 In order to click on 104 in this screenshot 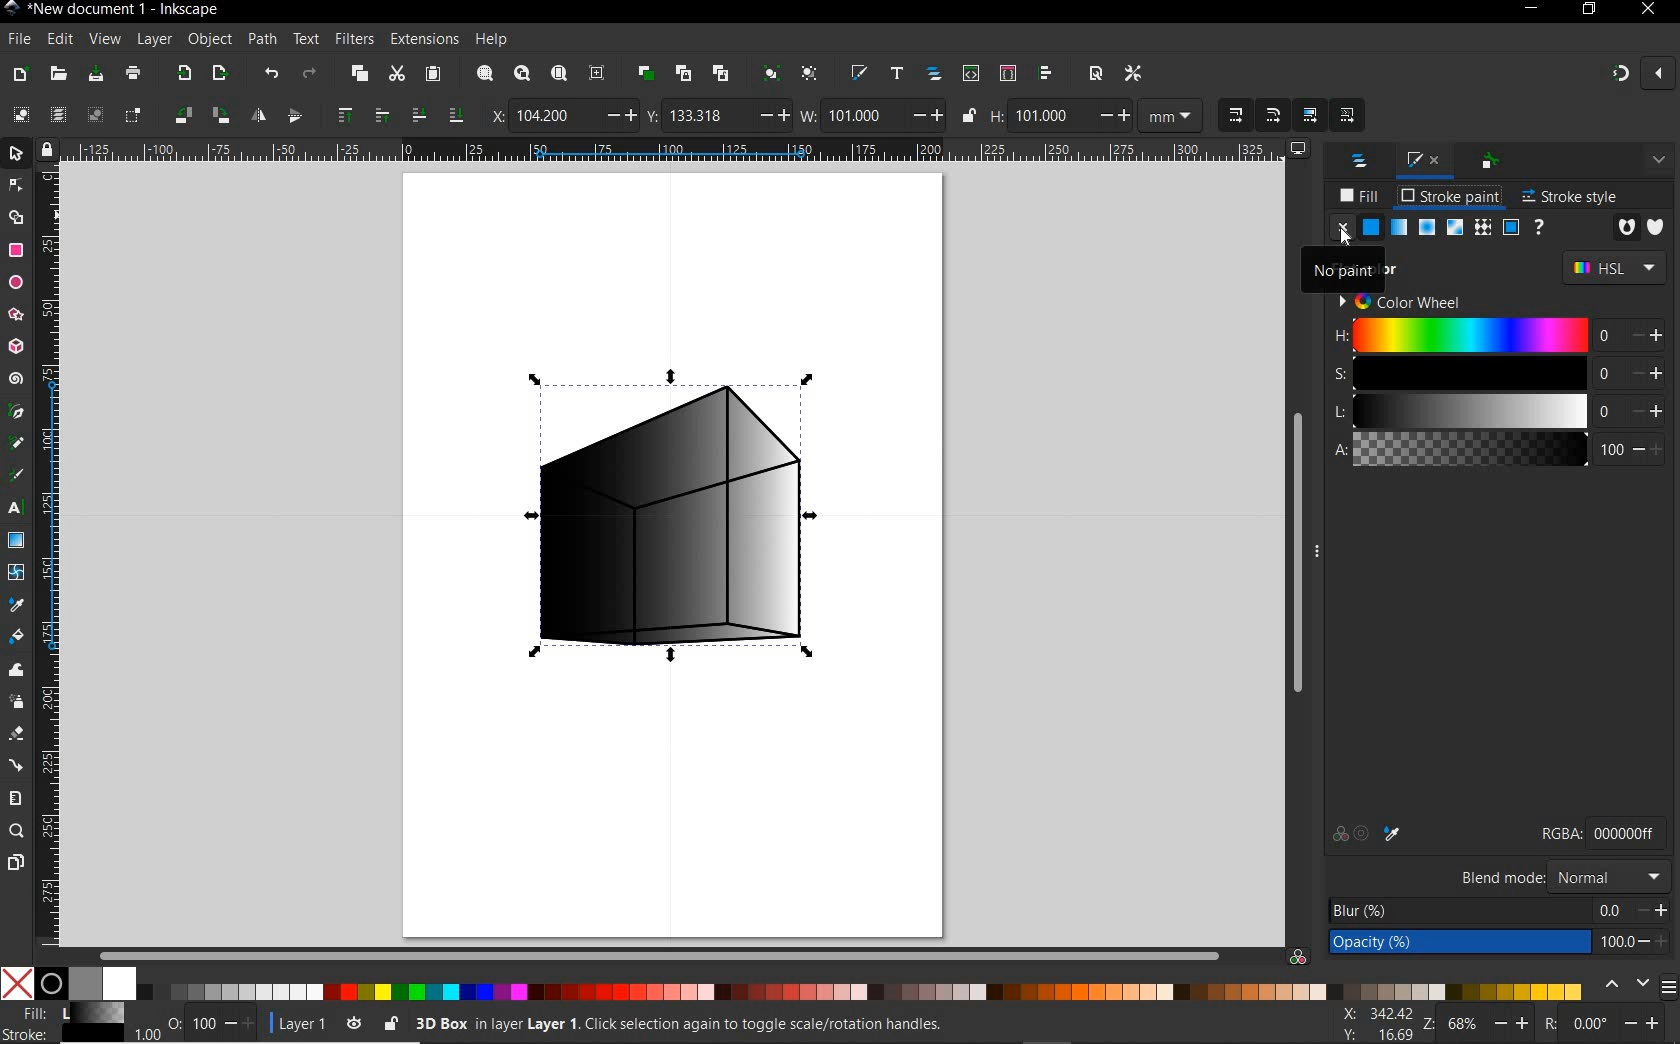, I will do `click(552, 118)`.